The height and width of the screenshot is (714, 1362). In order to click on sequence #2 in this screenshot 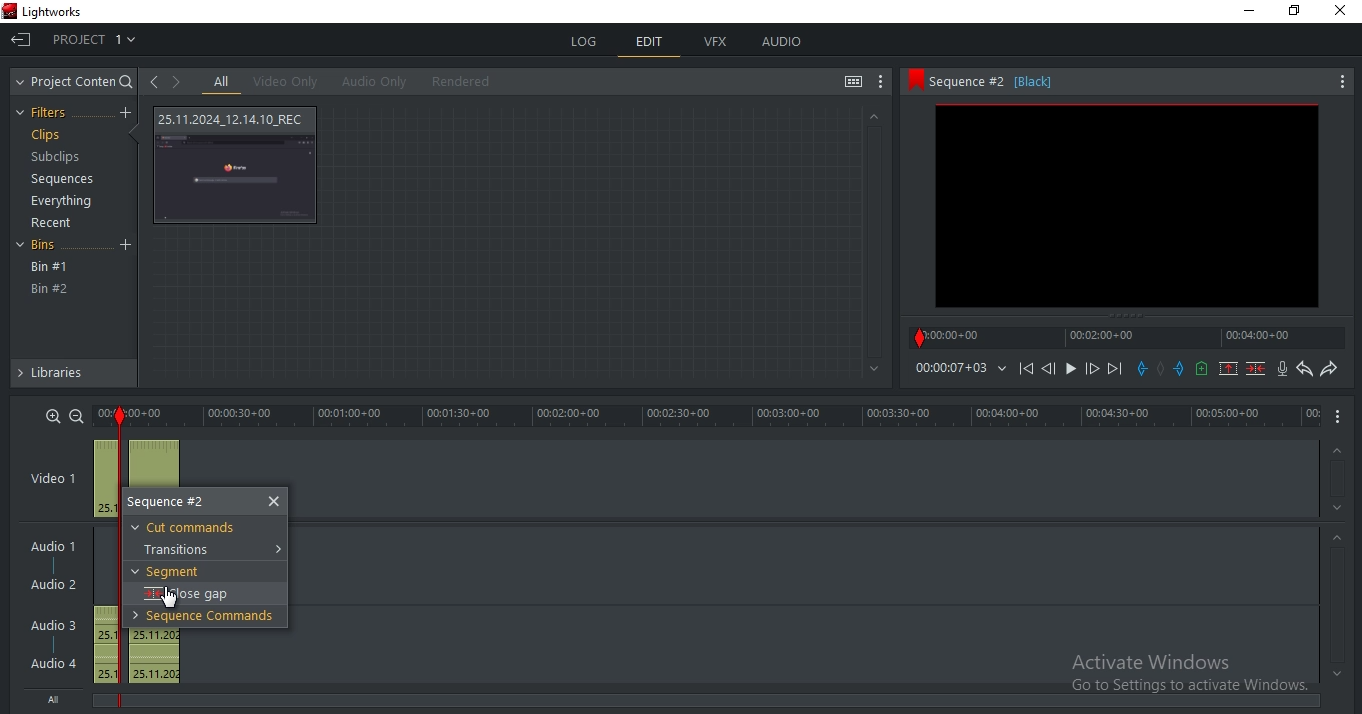, I will do `click(169, 499)`.